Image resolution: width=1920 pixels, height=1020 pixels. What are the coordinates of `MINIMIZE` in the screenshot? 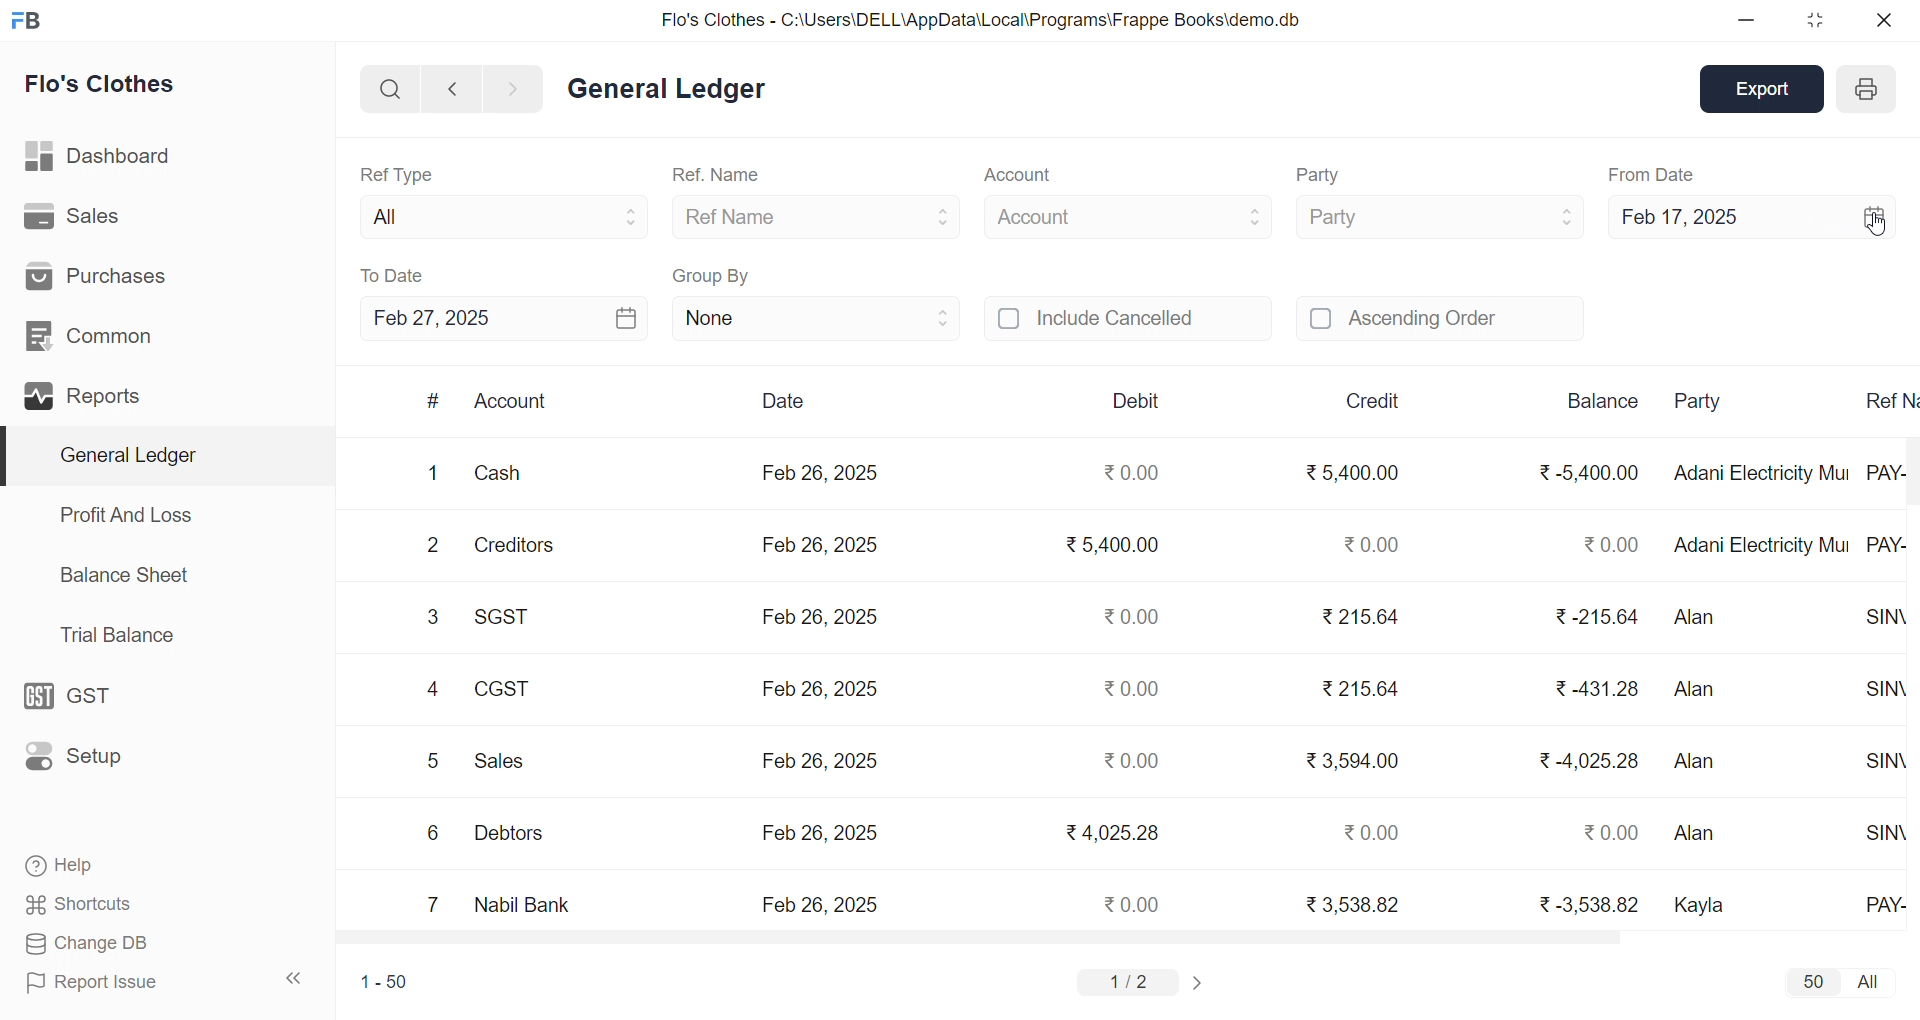 It's located at (1747, 22).